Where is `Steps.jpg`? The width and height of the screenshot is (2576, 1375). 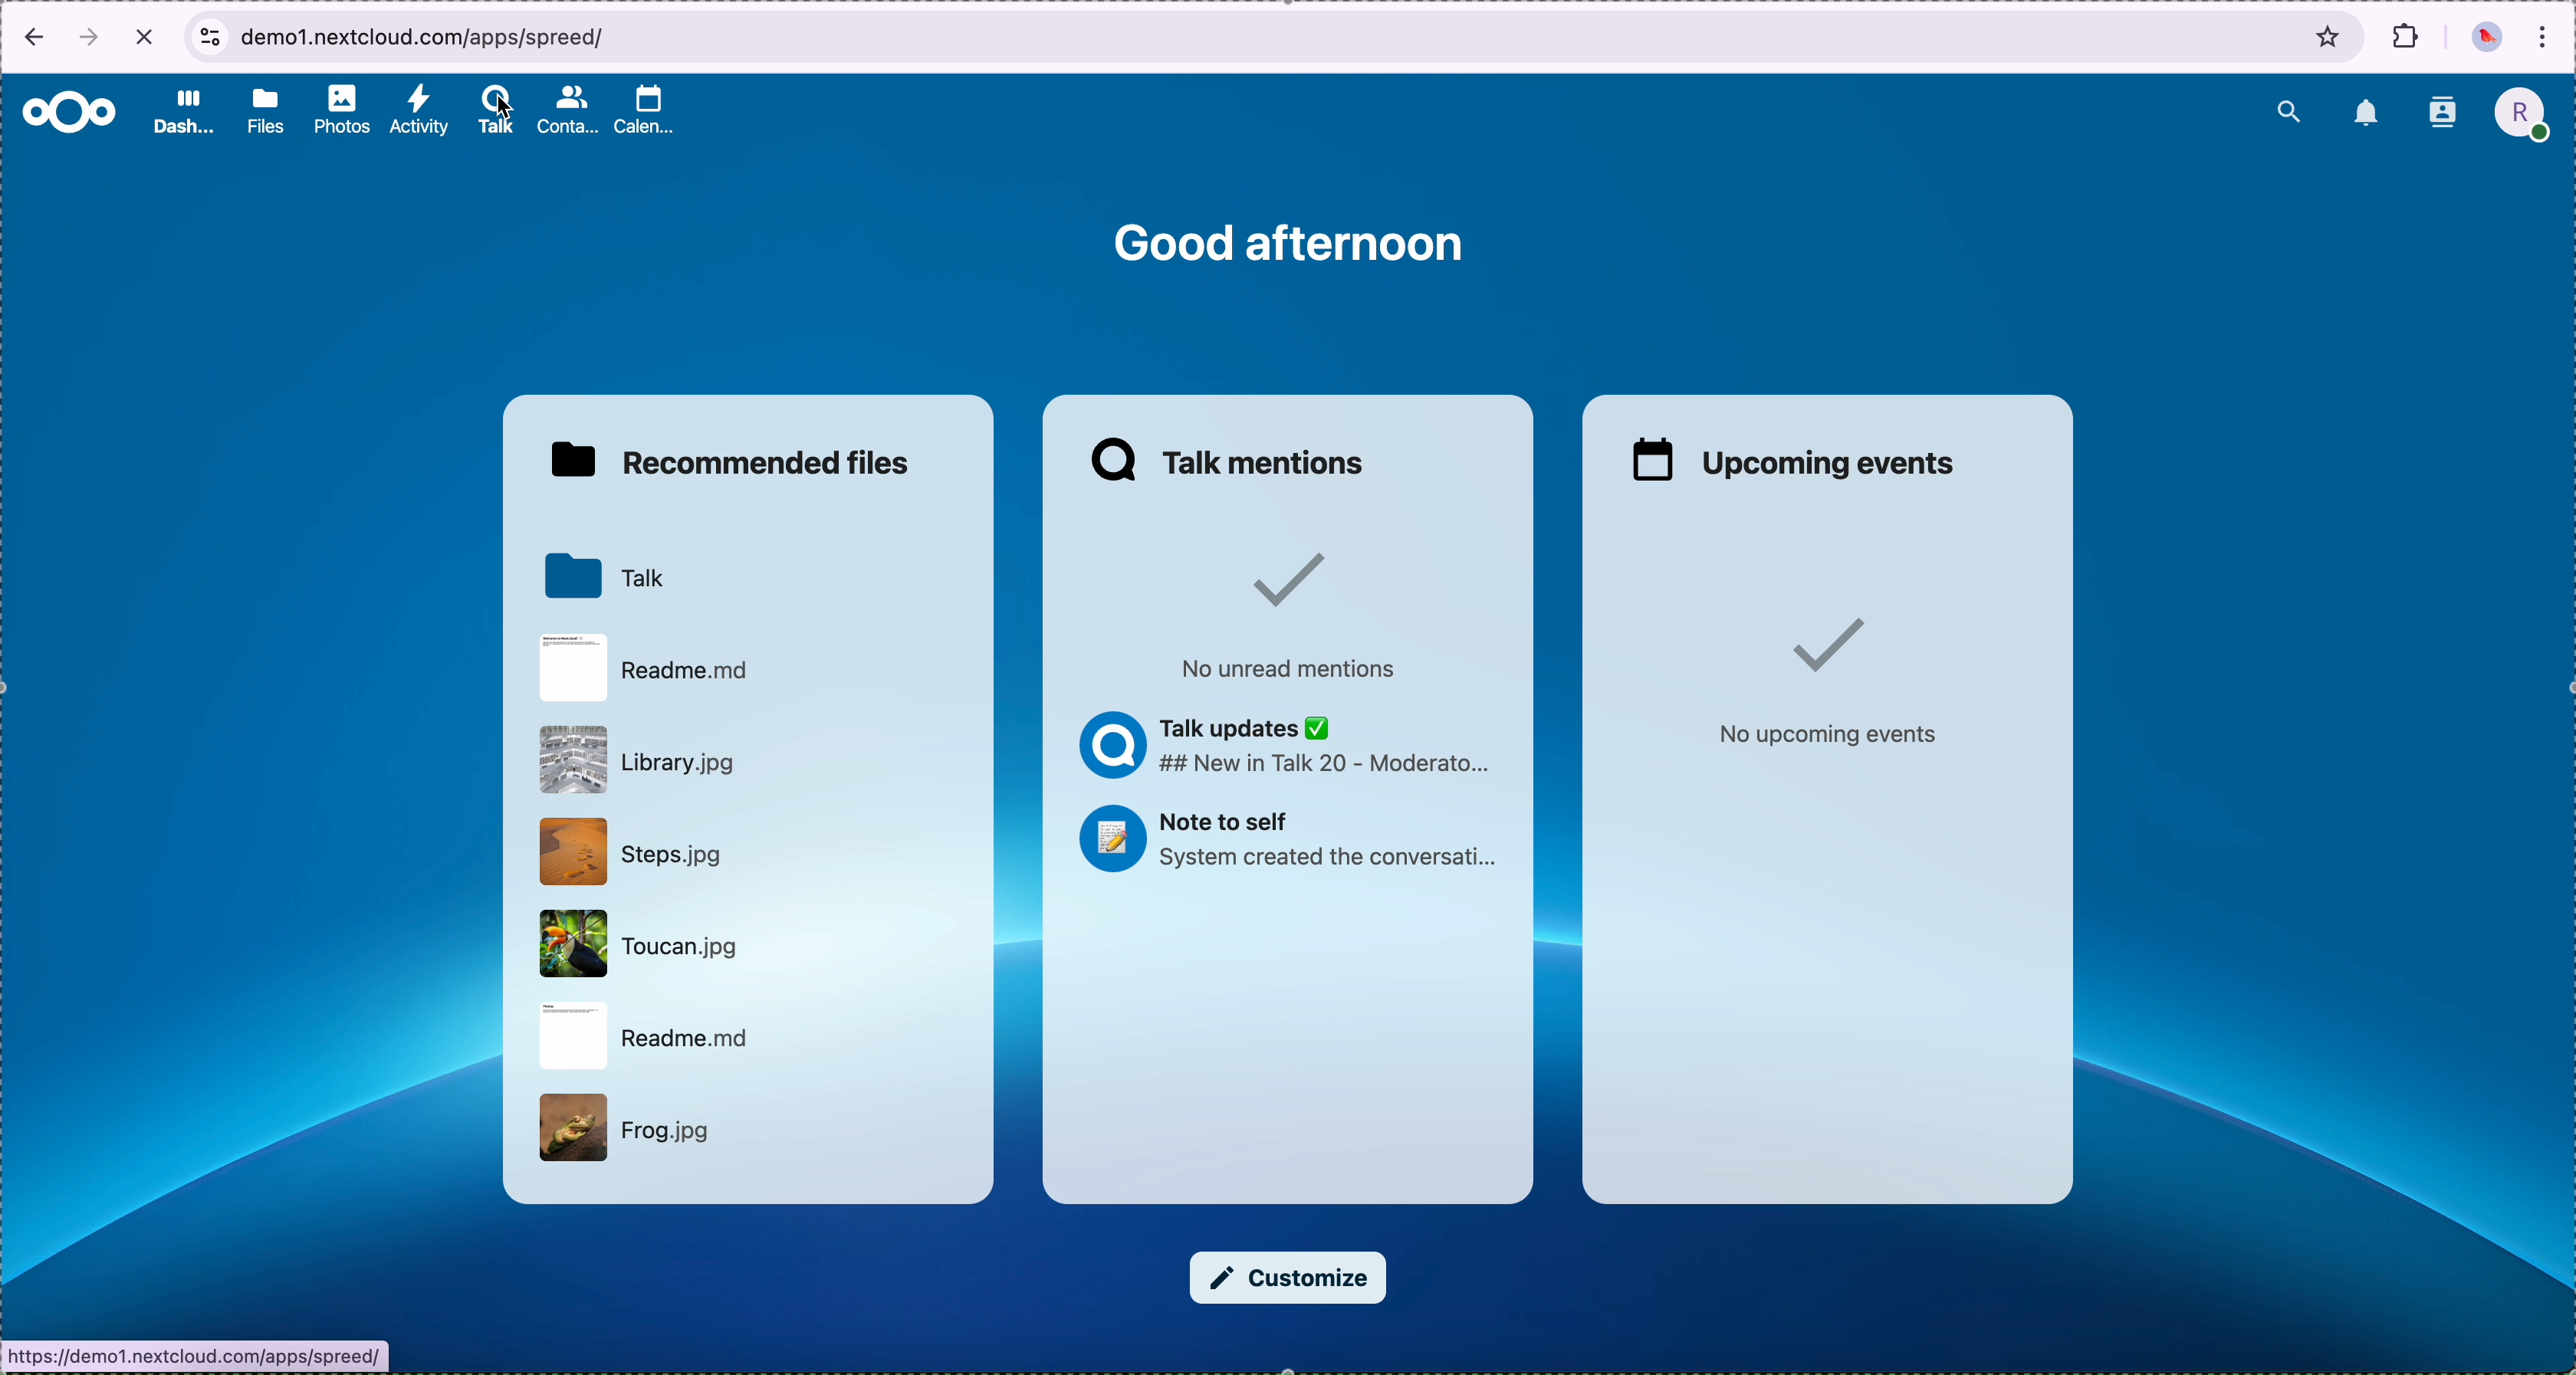
Steps.jpg is located at coordinates (750, 848).